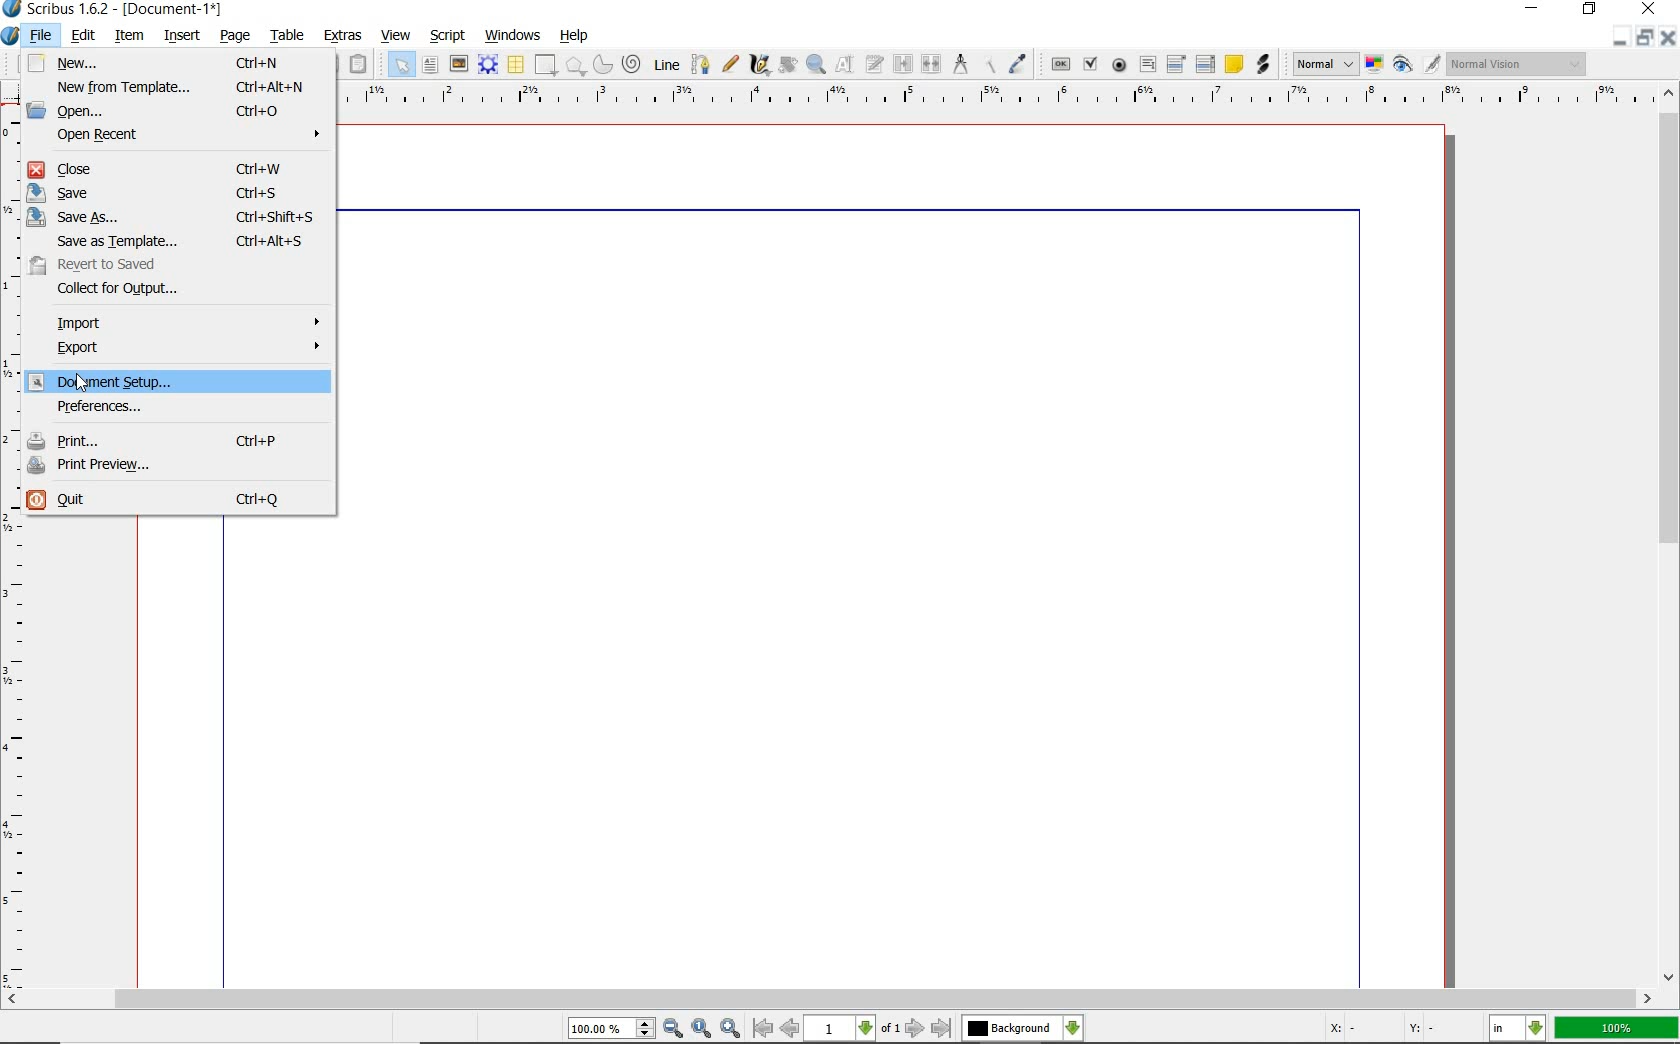  Describe the element at coordinates (634, 63) in the screenshot. I see `spiral` at that location.